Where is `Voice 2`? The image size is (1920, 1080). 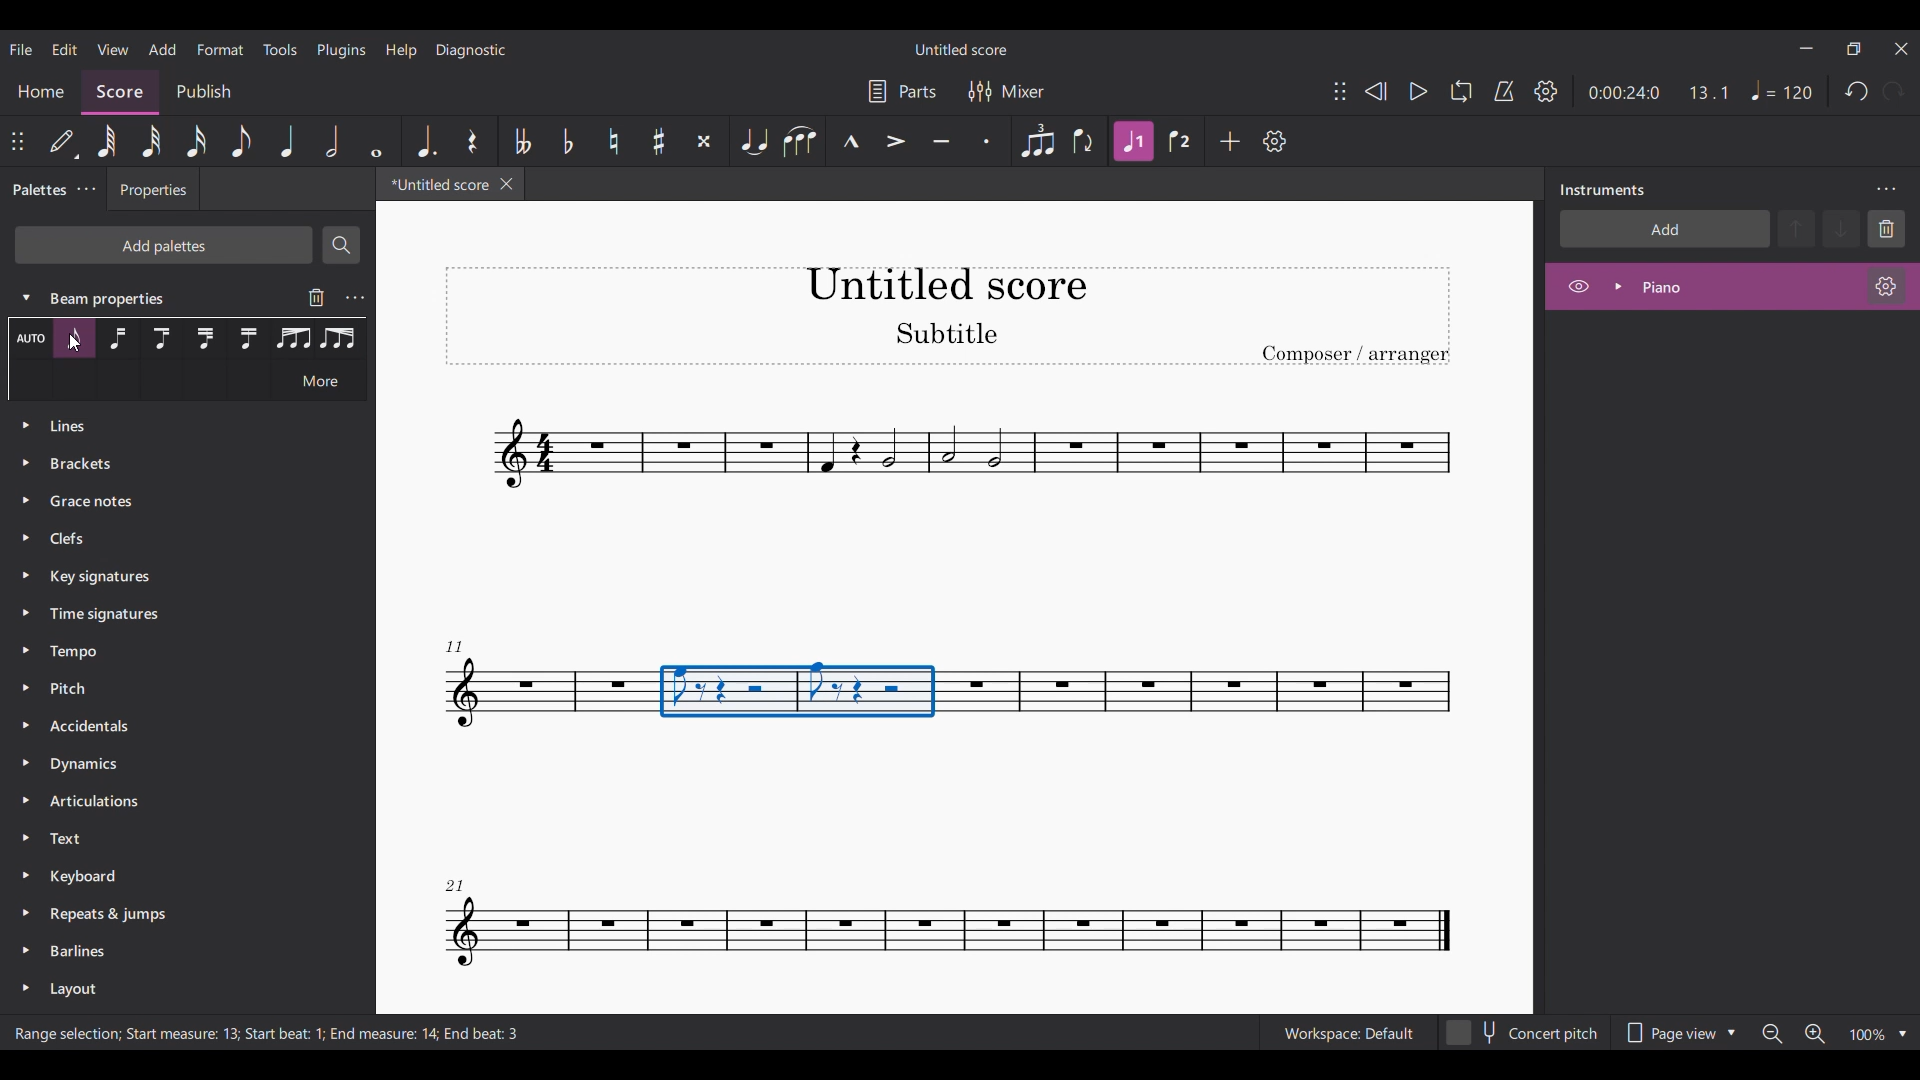 Voice 2 is located at coordinates (1179, 141).